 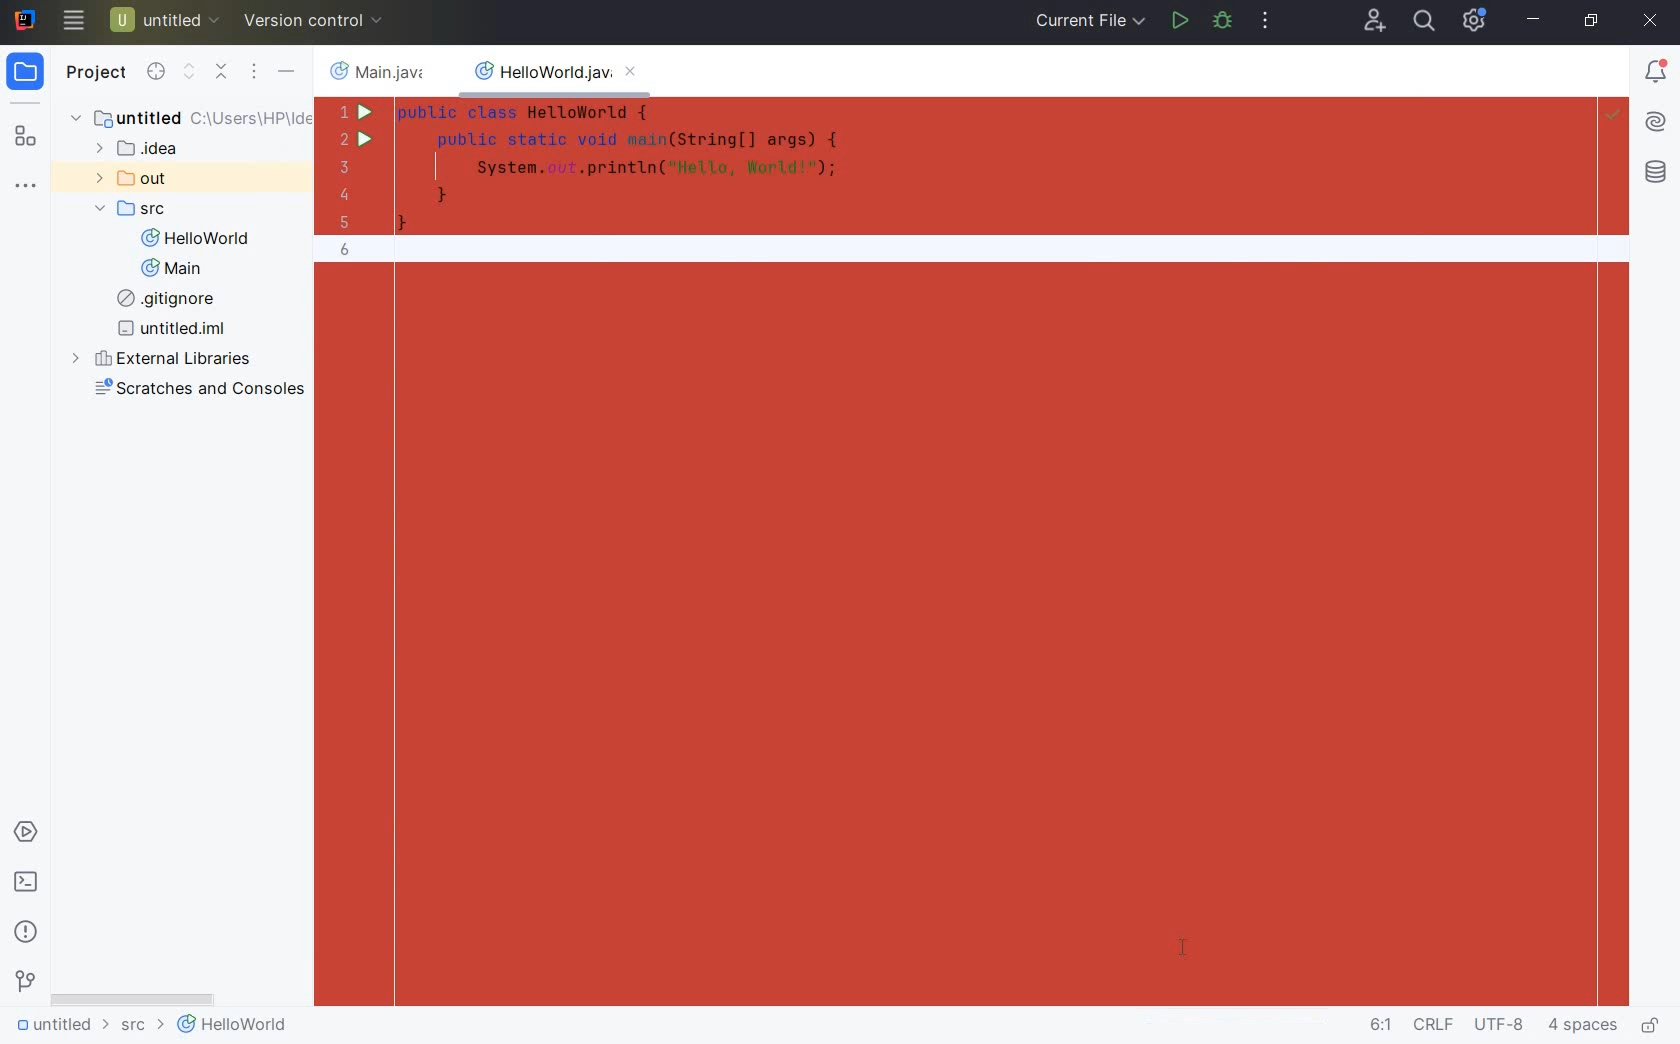 I want to click on main menu, so click(x=170, y=75).